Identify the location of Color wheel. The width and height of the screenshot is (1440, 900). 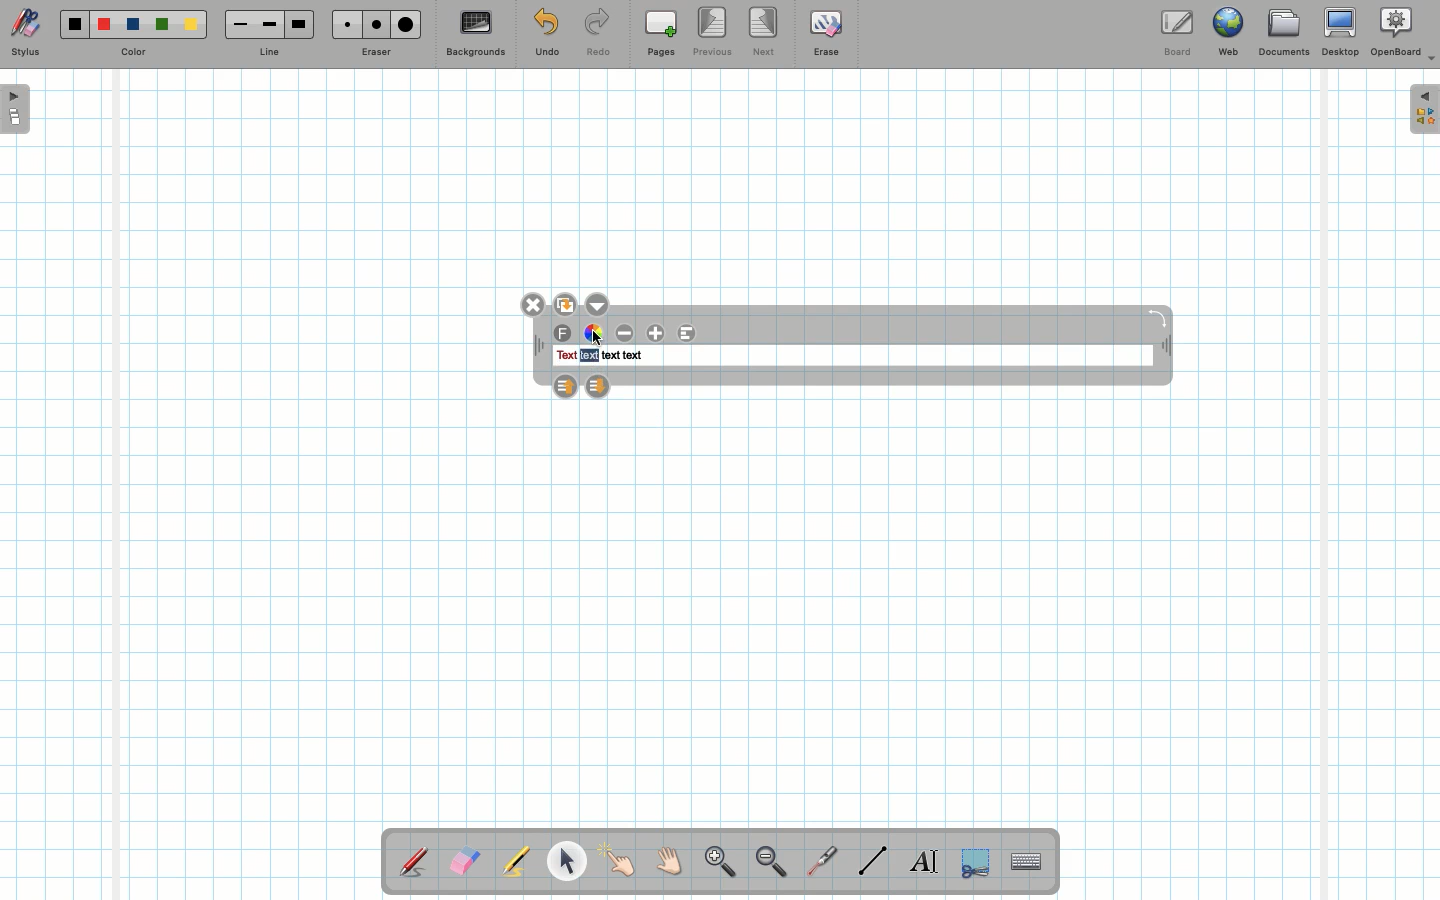
(593, 332).